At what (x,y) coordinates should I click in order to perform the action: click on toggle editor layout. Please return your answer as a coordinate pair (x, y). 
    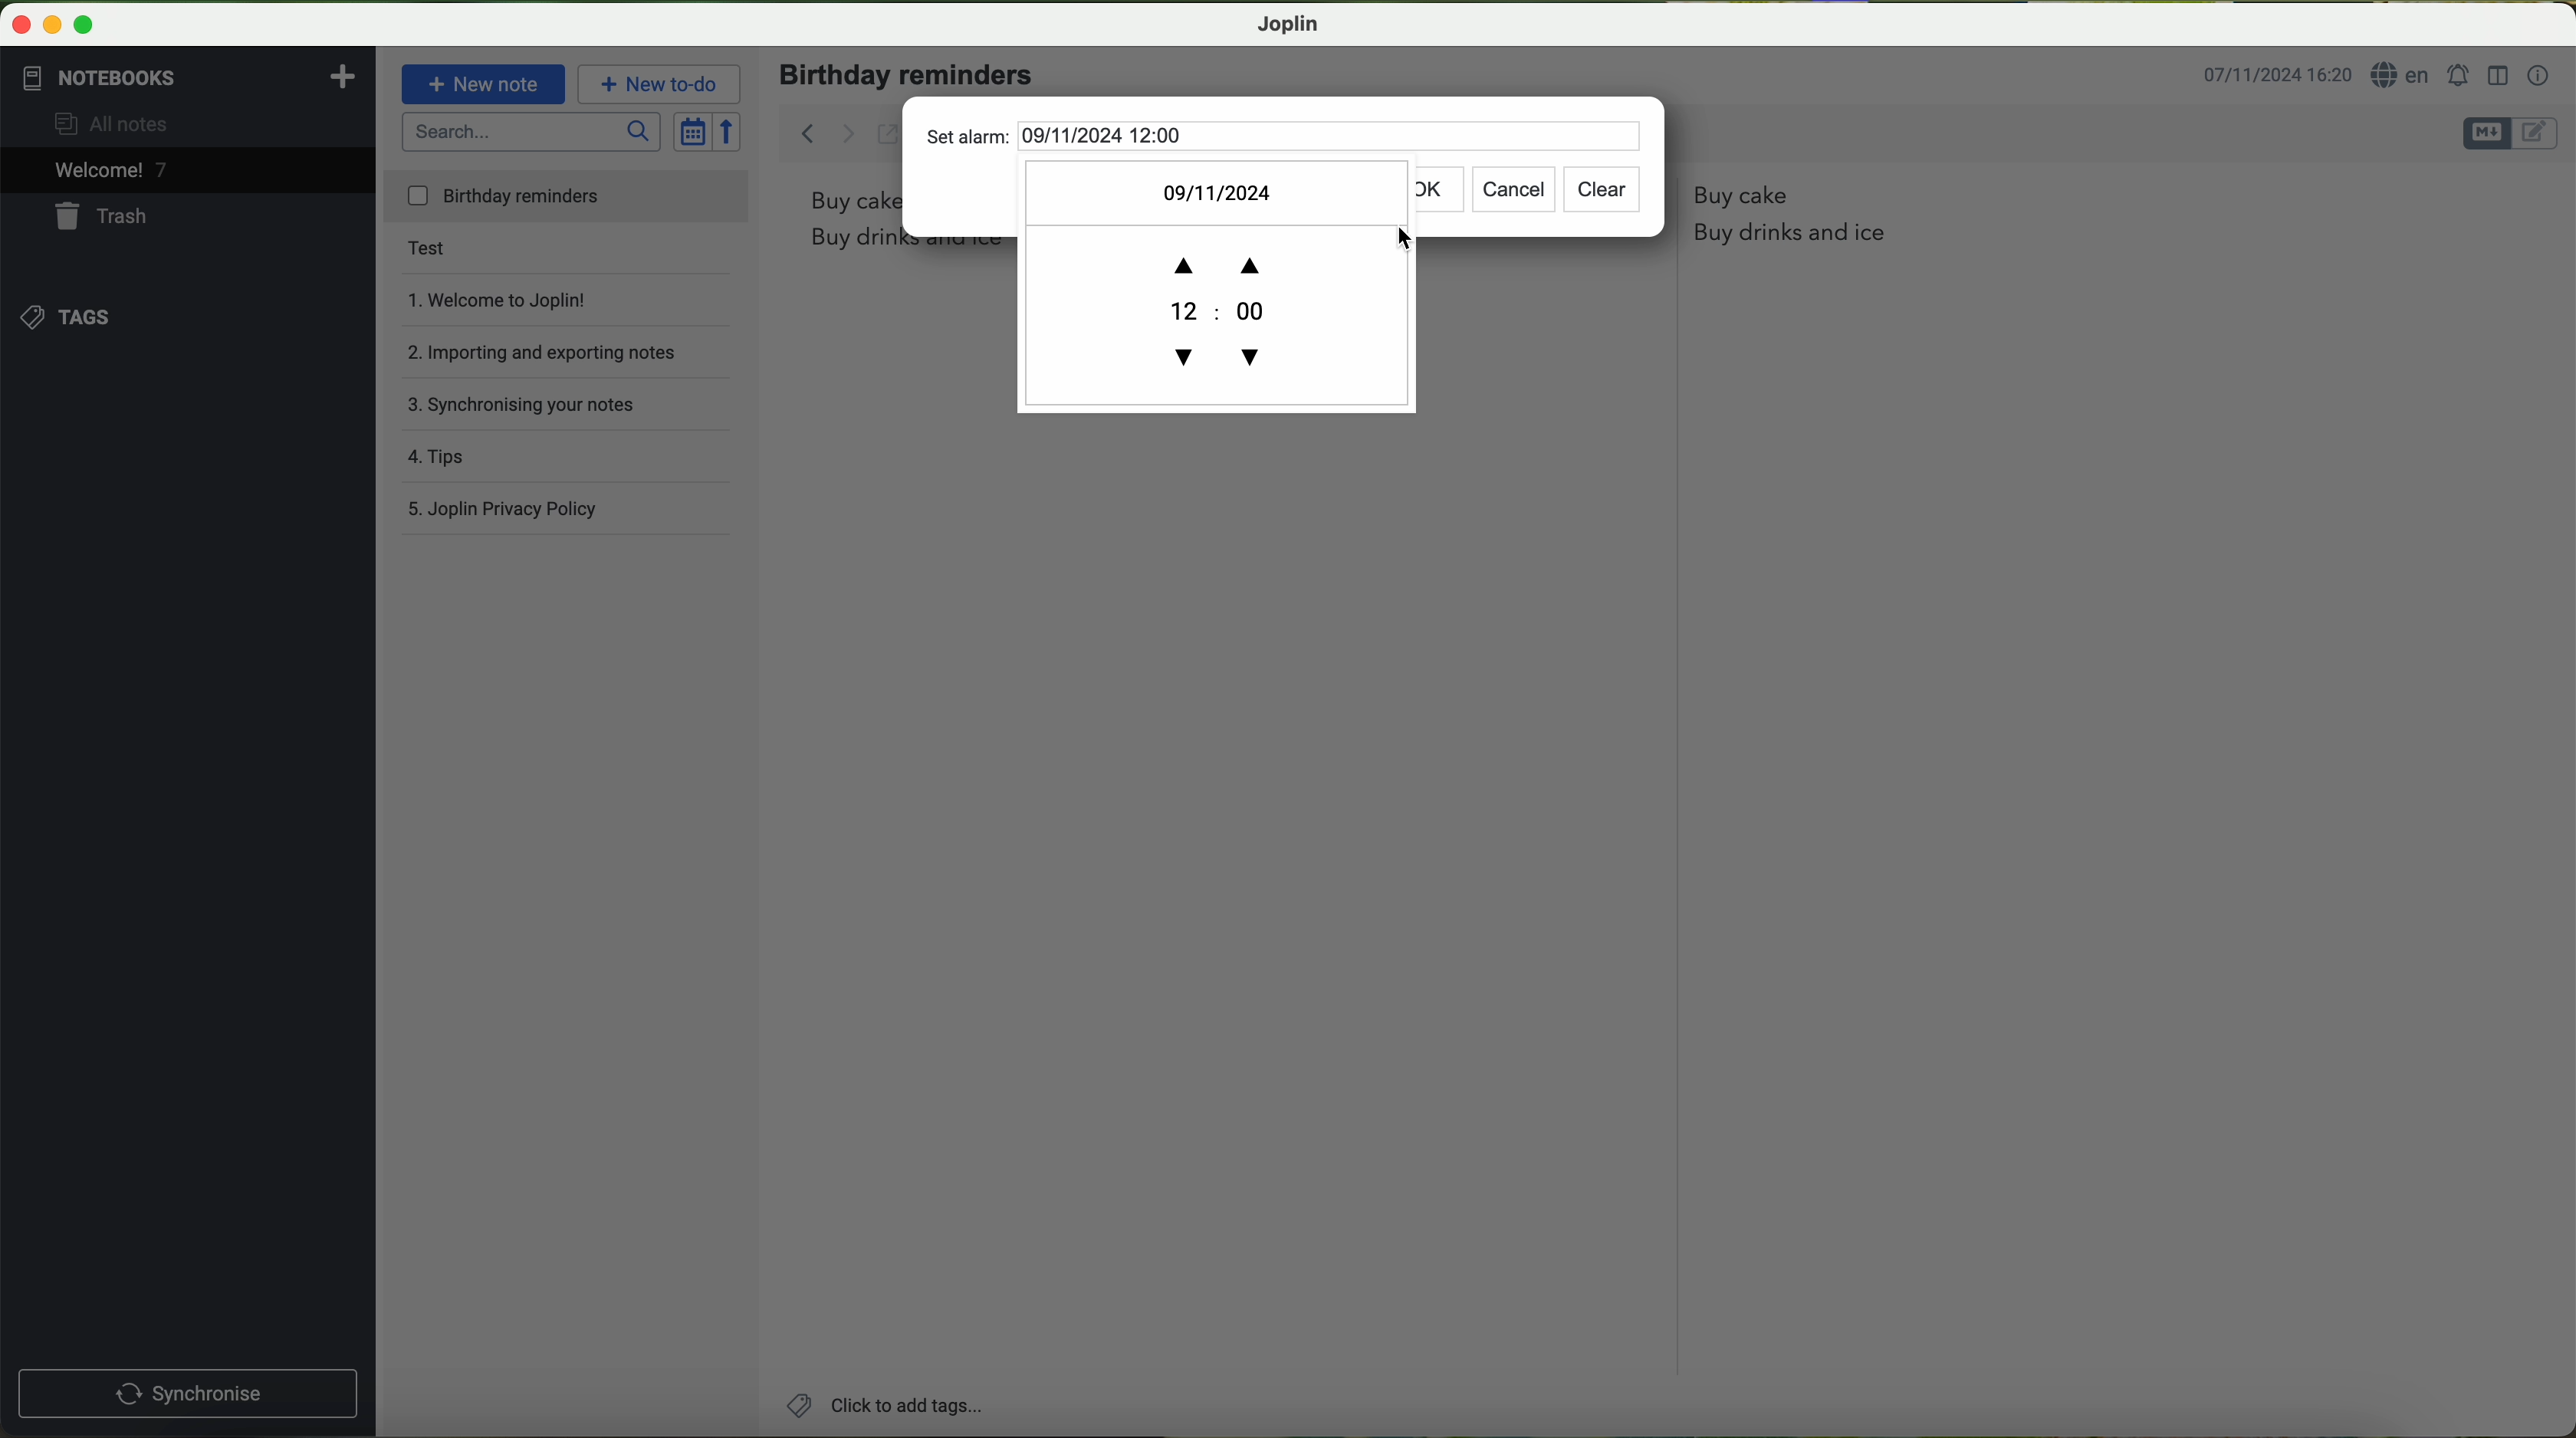
    Looking at the image, I should click on (2492, 73).